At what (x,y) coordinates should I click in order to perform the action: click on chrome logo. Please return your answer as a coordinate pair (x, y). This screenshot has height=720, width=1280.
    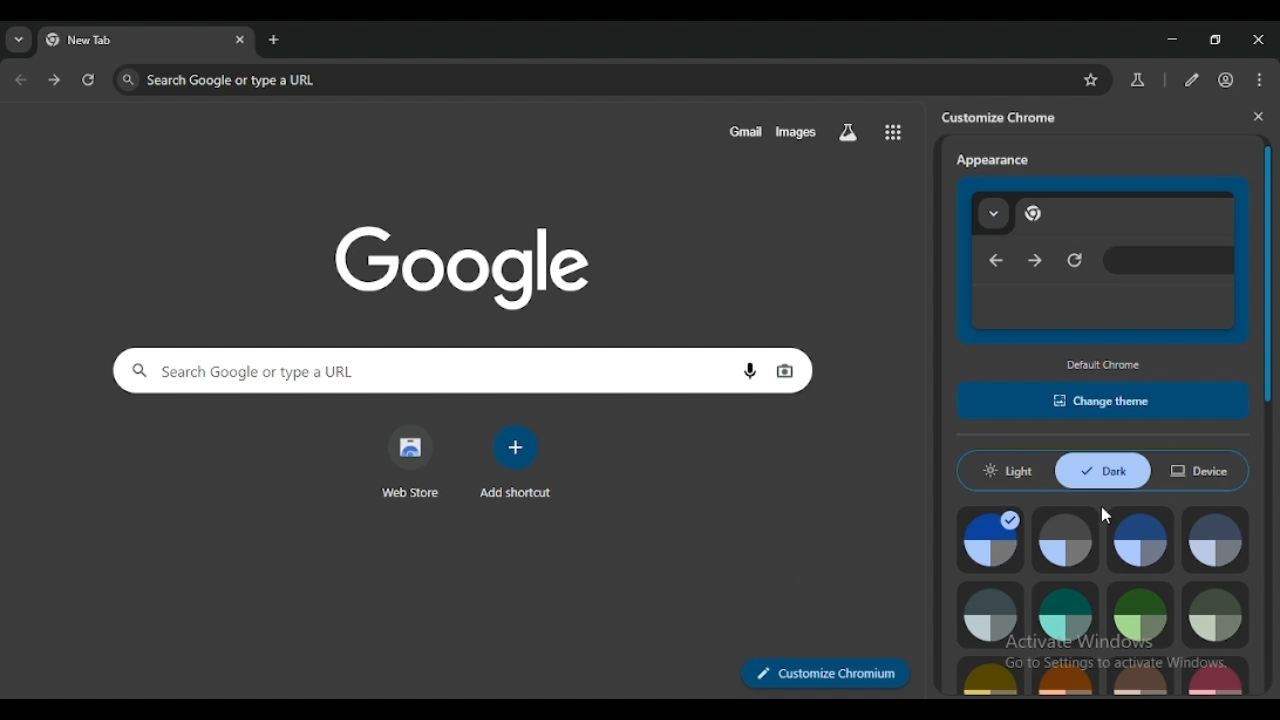
    Looking at the image, I should click on (1040, 214).